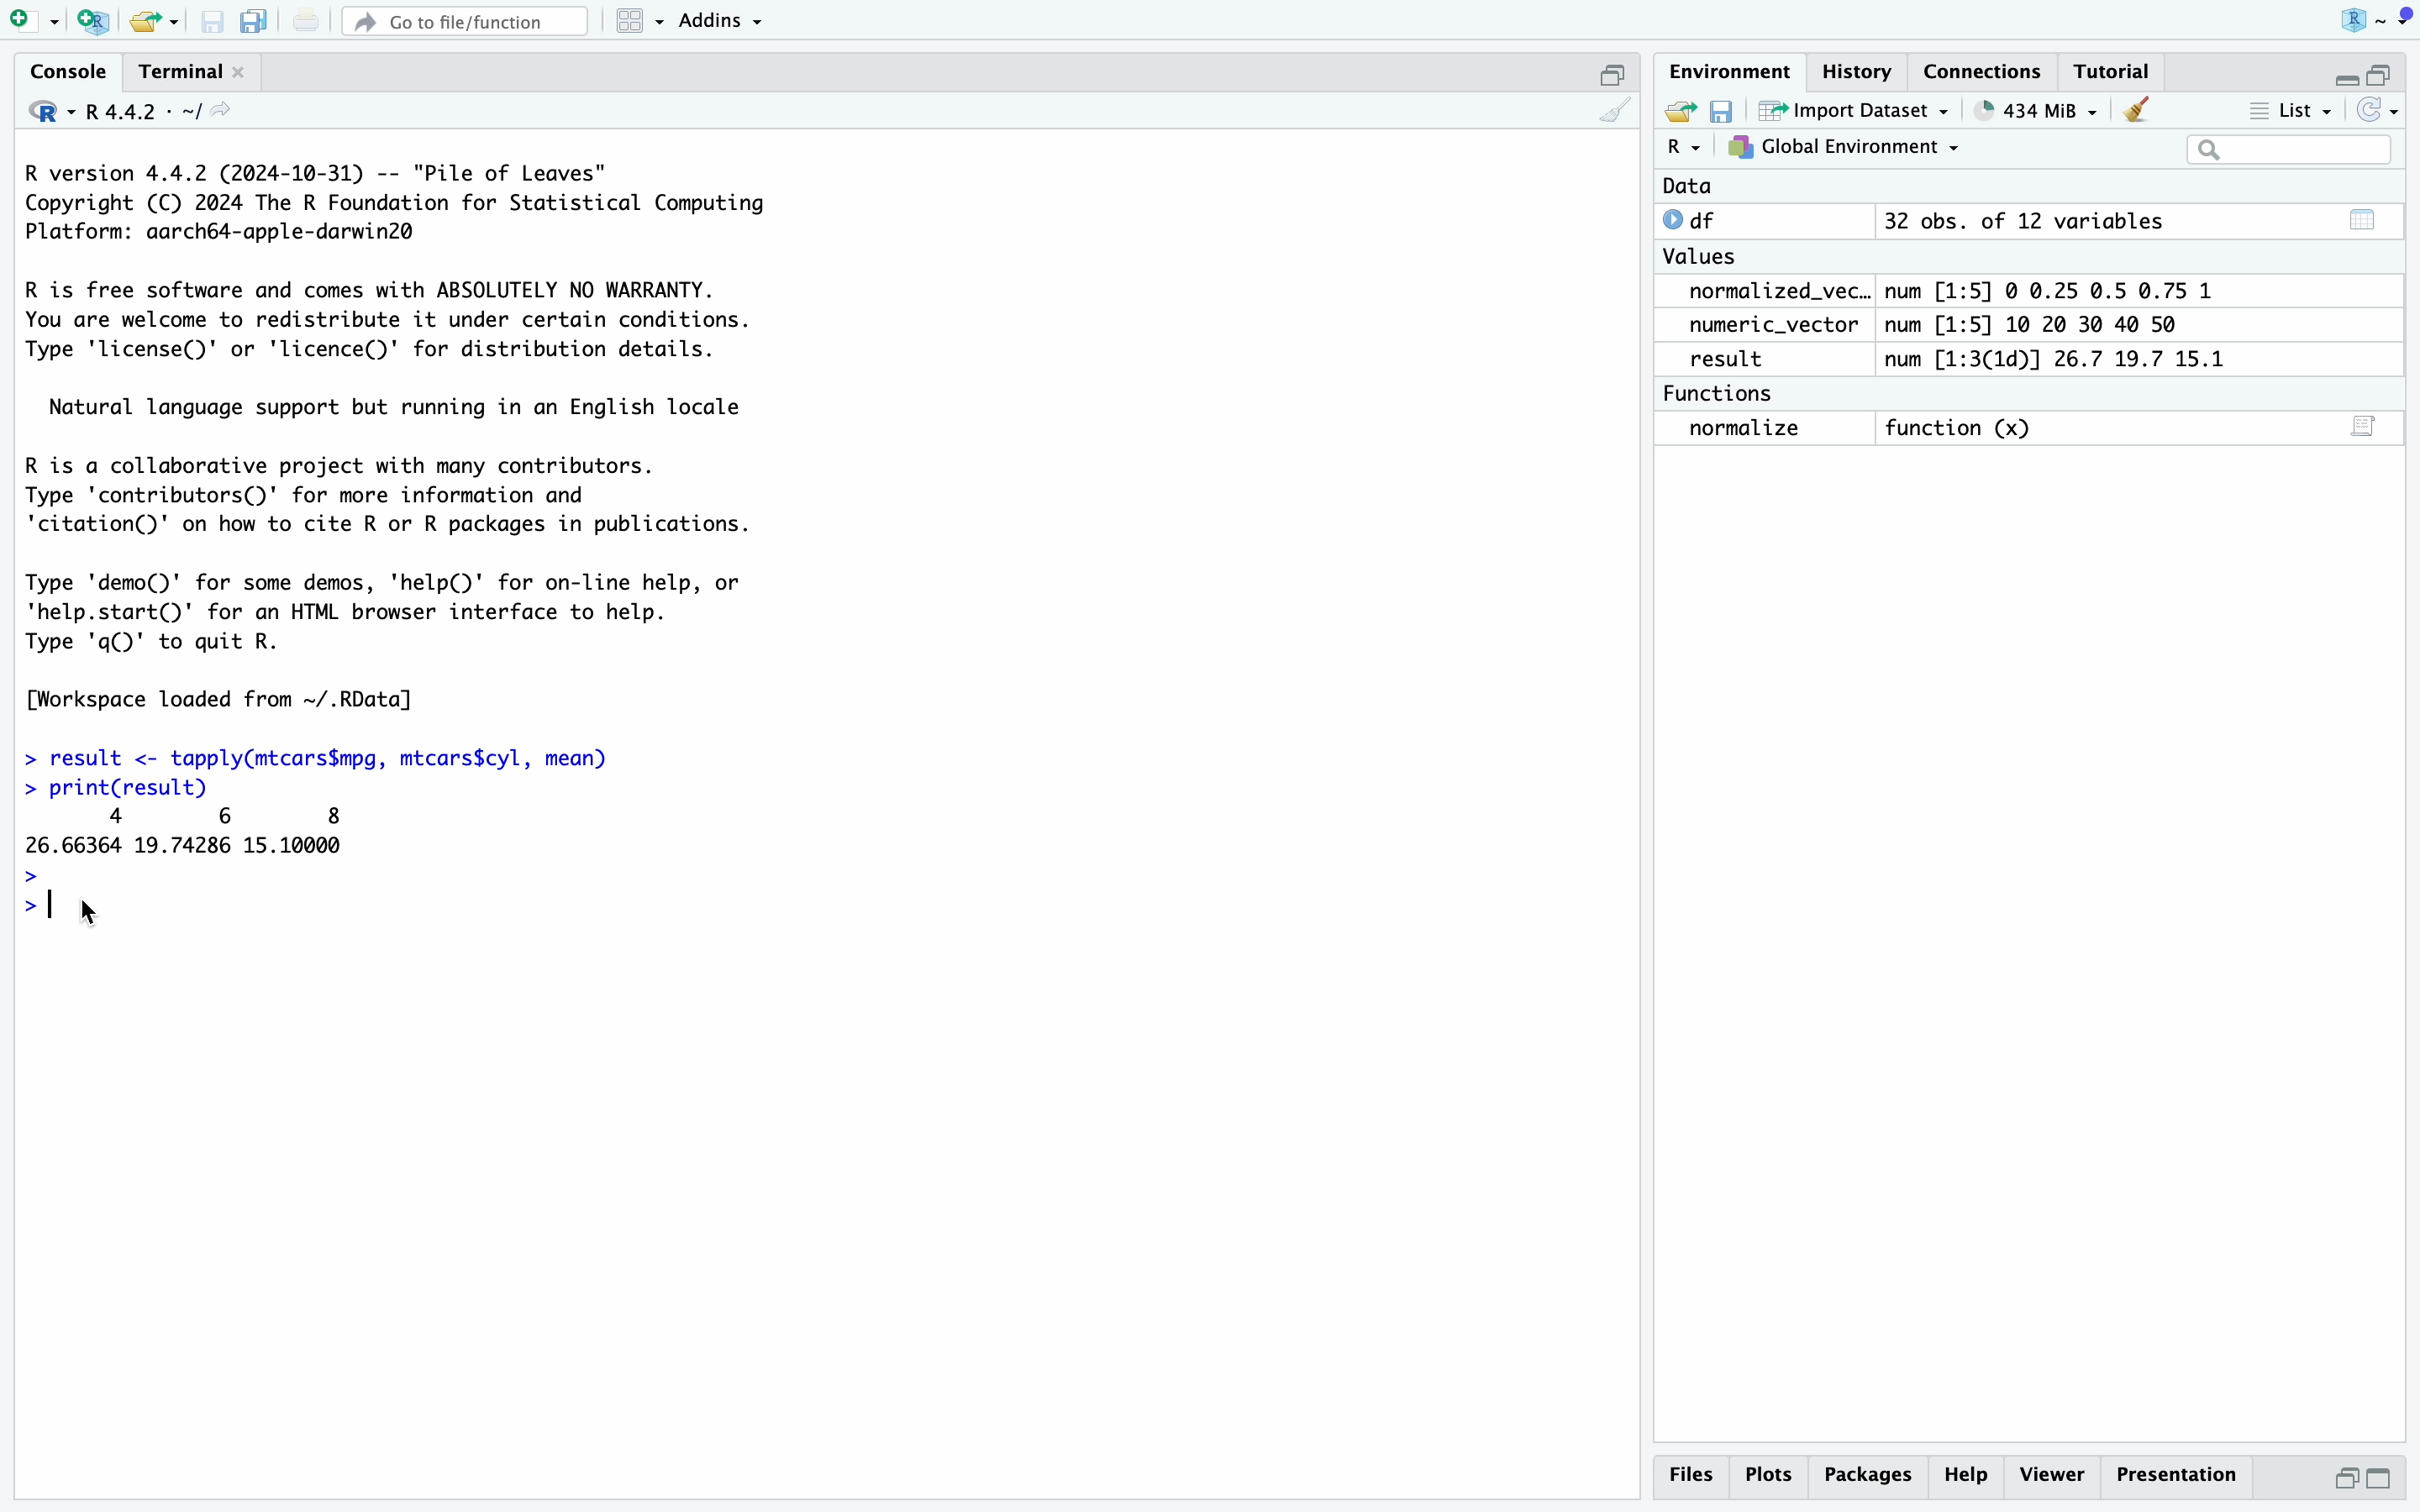  Describe the element at coordinates (2293, 109) in the screenshot. I see `List` at that location.